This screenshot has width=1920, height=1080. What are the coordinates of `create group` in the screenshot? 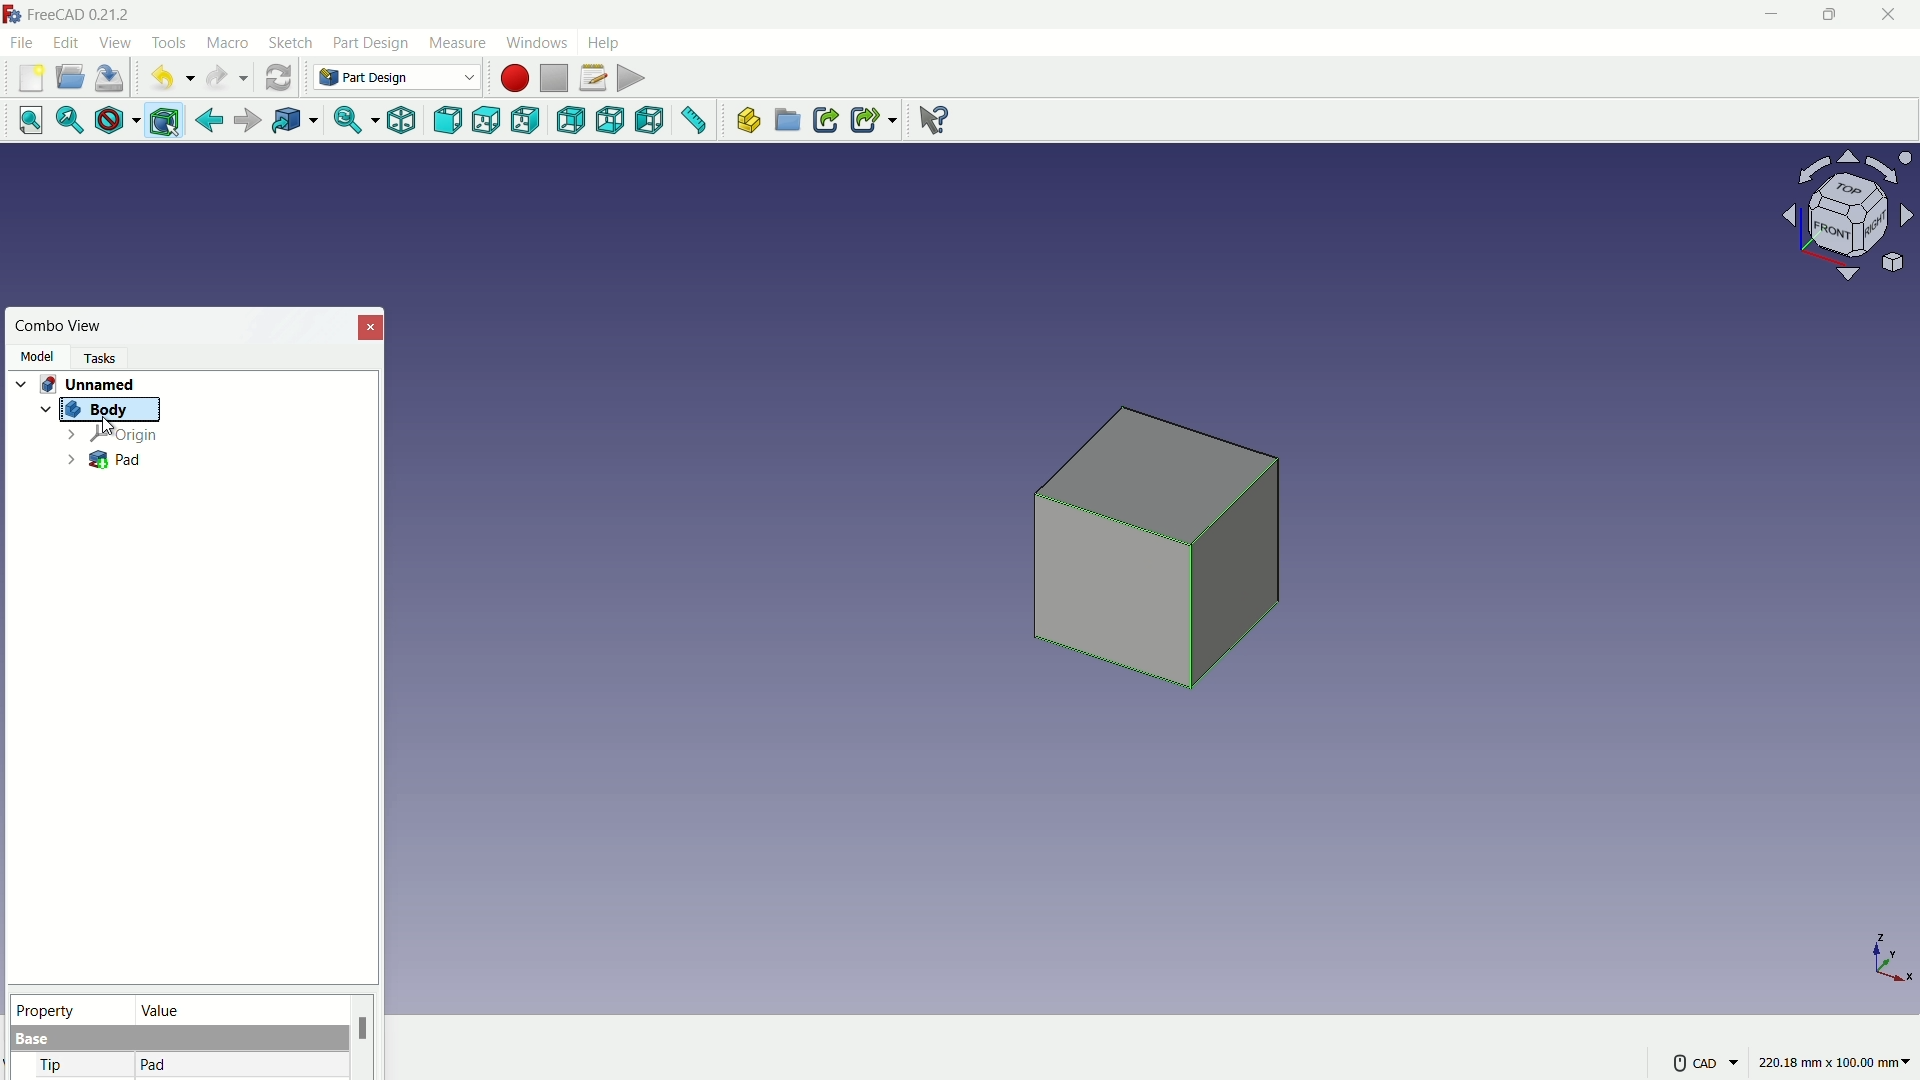 It's located at (789, 122).